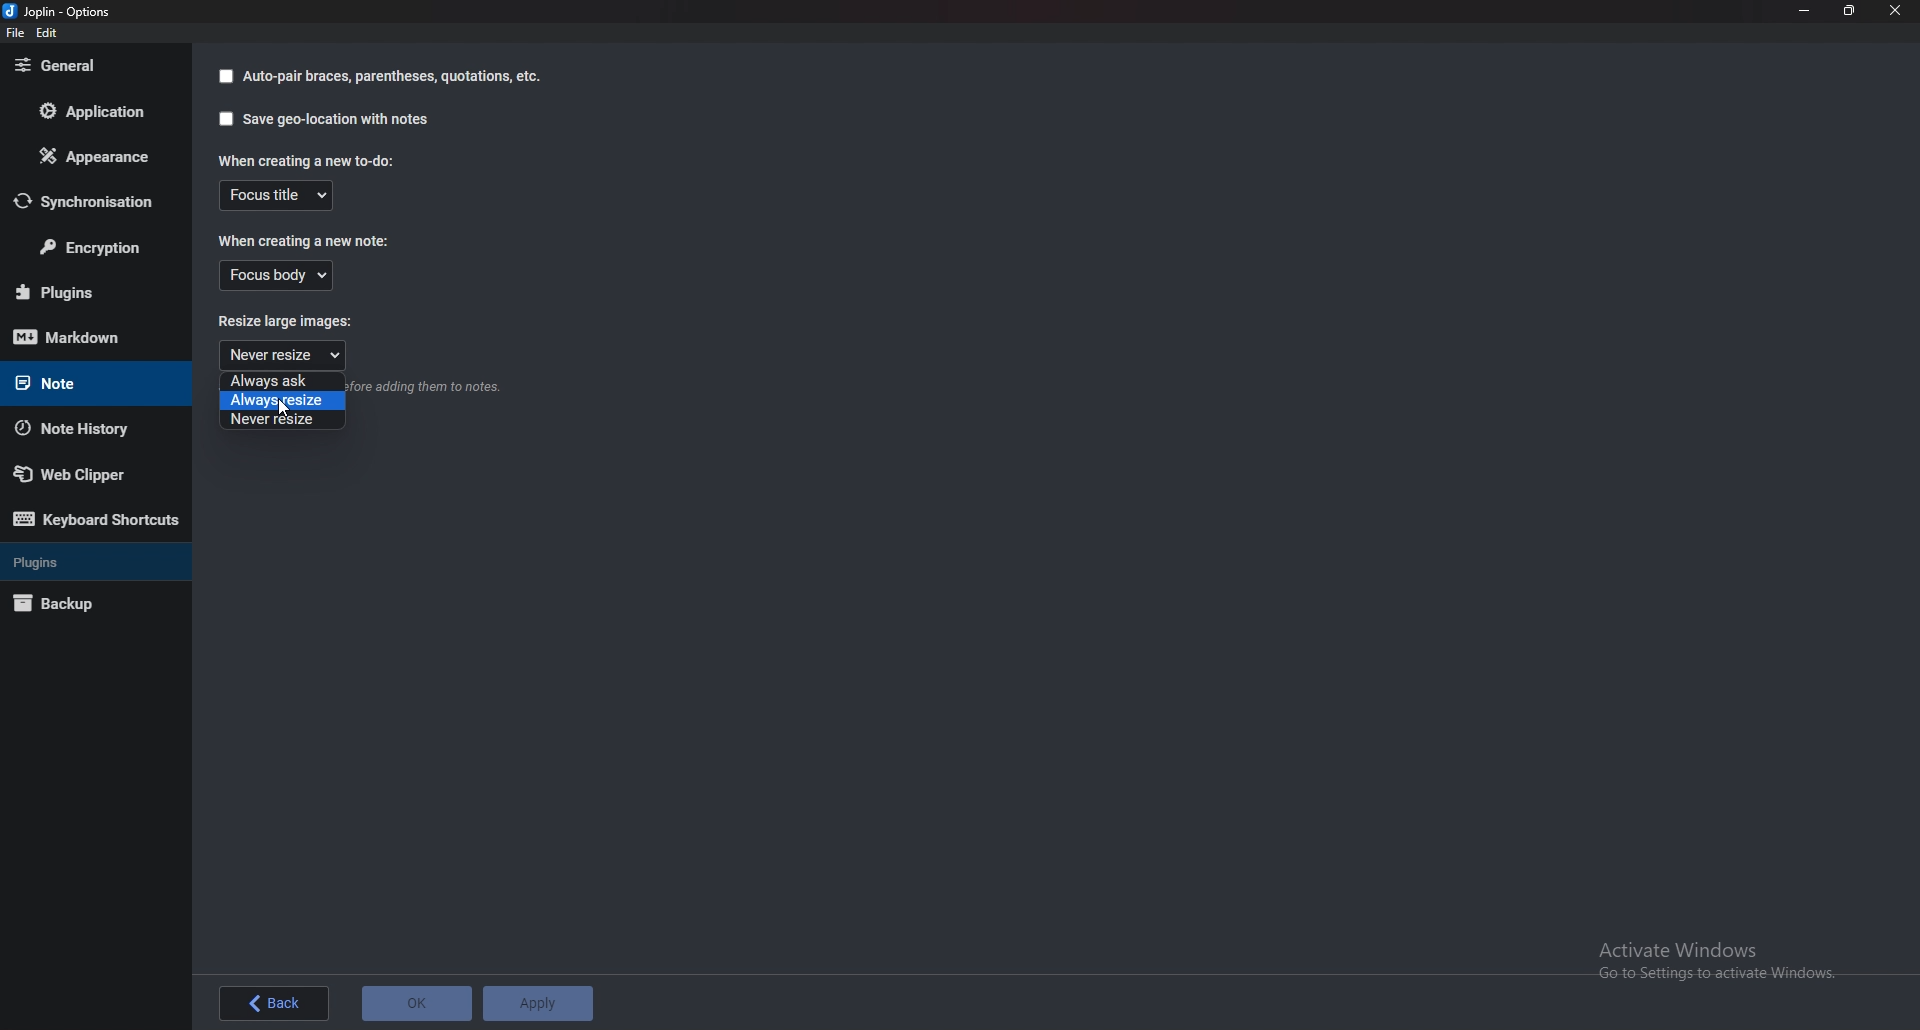 This screenshot has height=1030, width=1920. What do you see at coordinates (282, 401) in the screenshot?
I see `Always resize` at bounding box center [282, 401].